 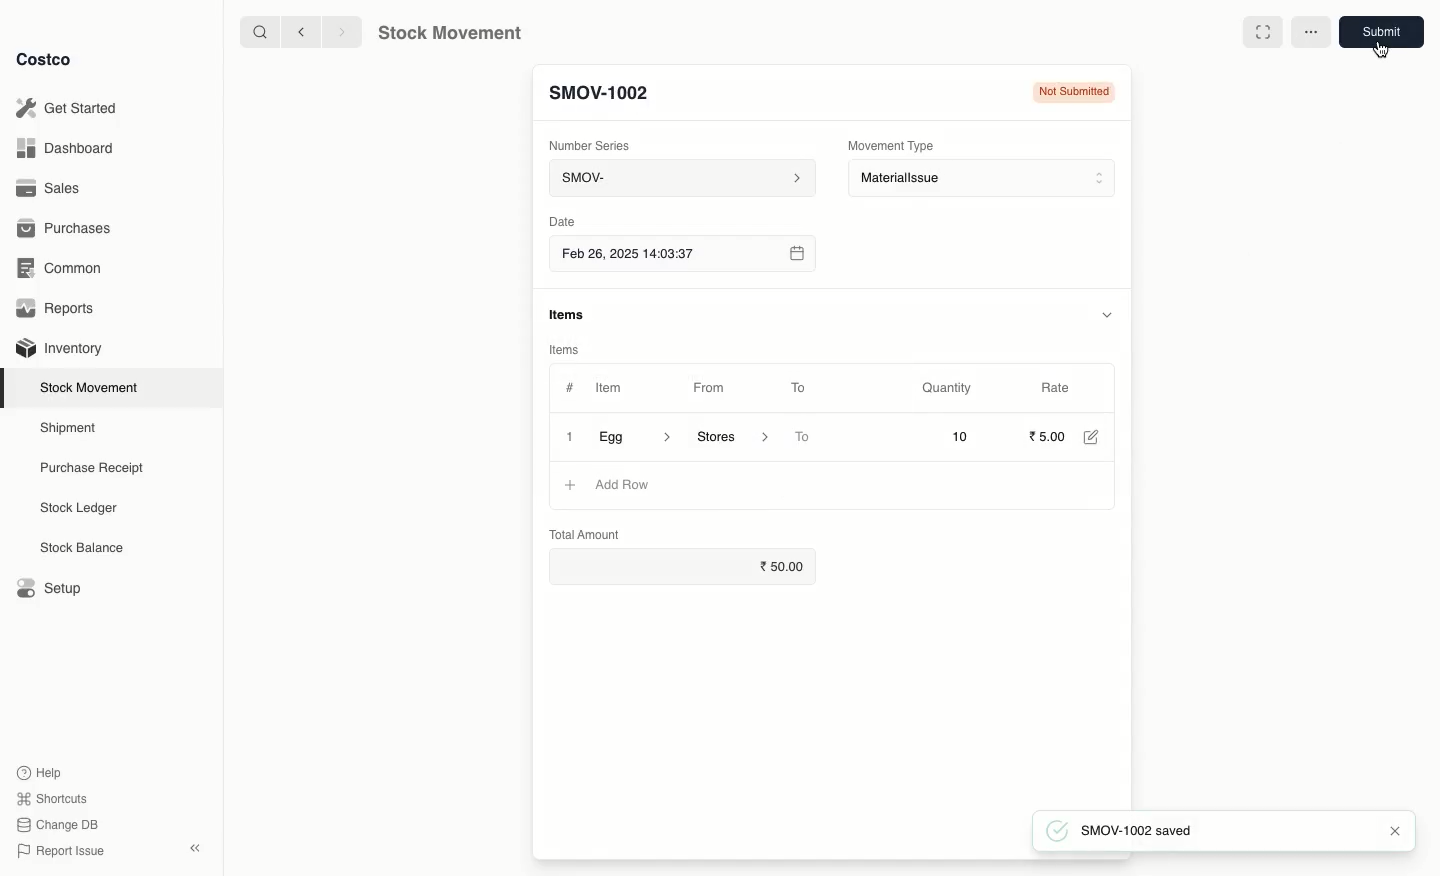 What do you see at coordinates (262, 33) in the screenshot?
I see `search` at bounding box center [262, 33].